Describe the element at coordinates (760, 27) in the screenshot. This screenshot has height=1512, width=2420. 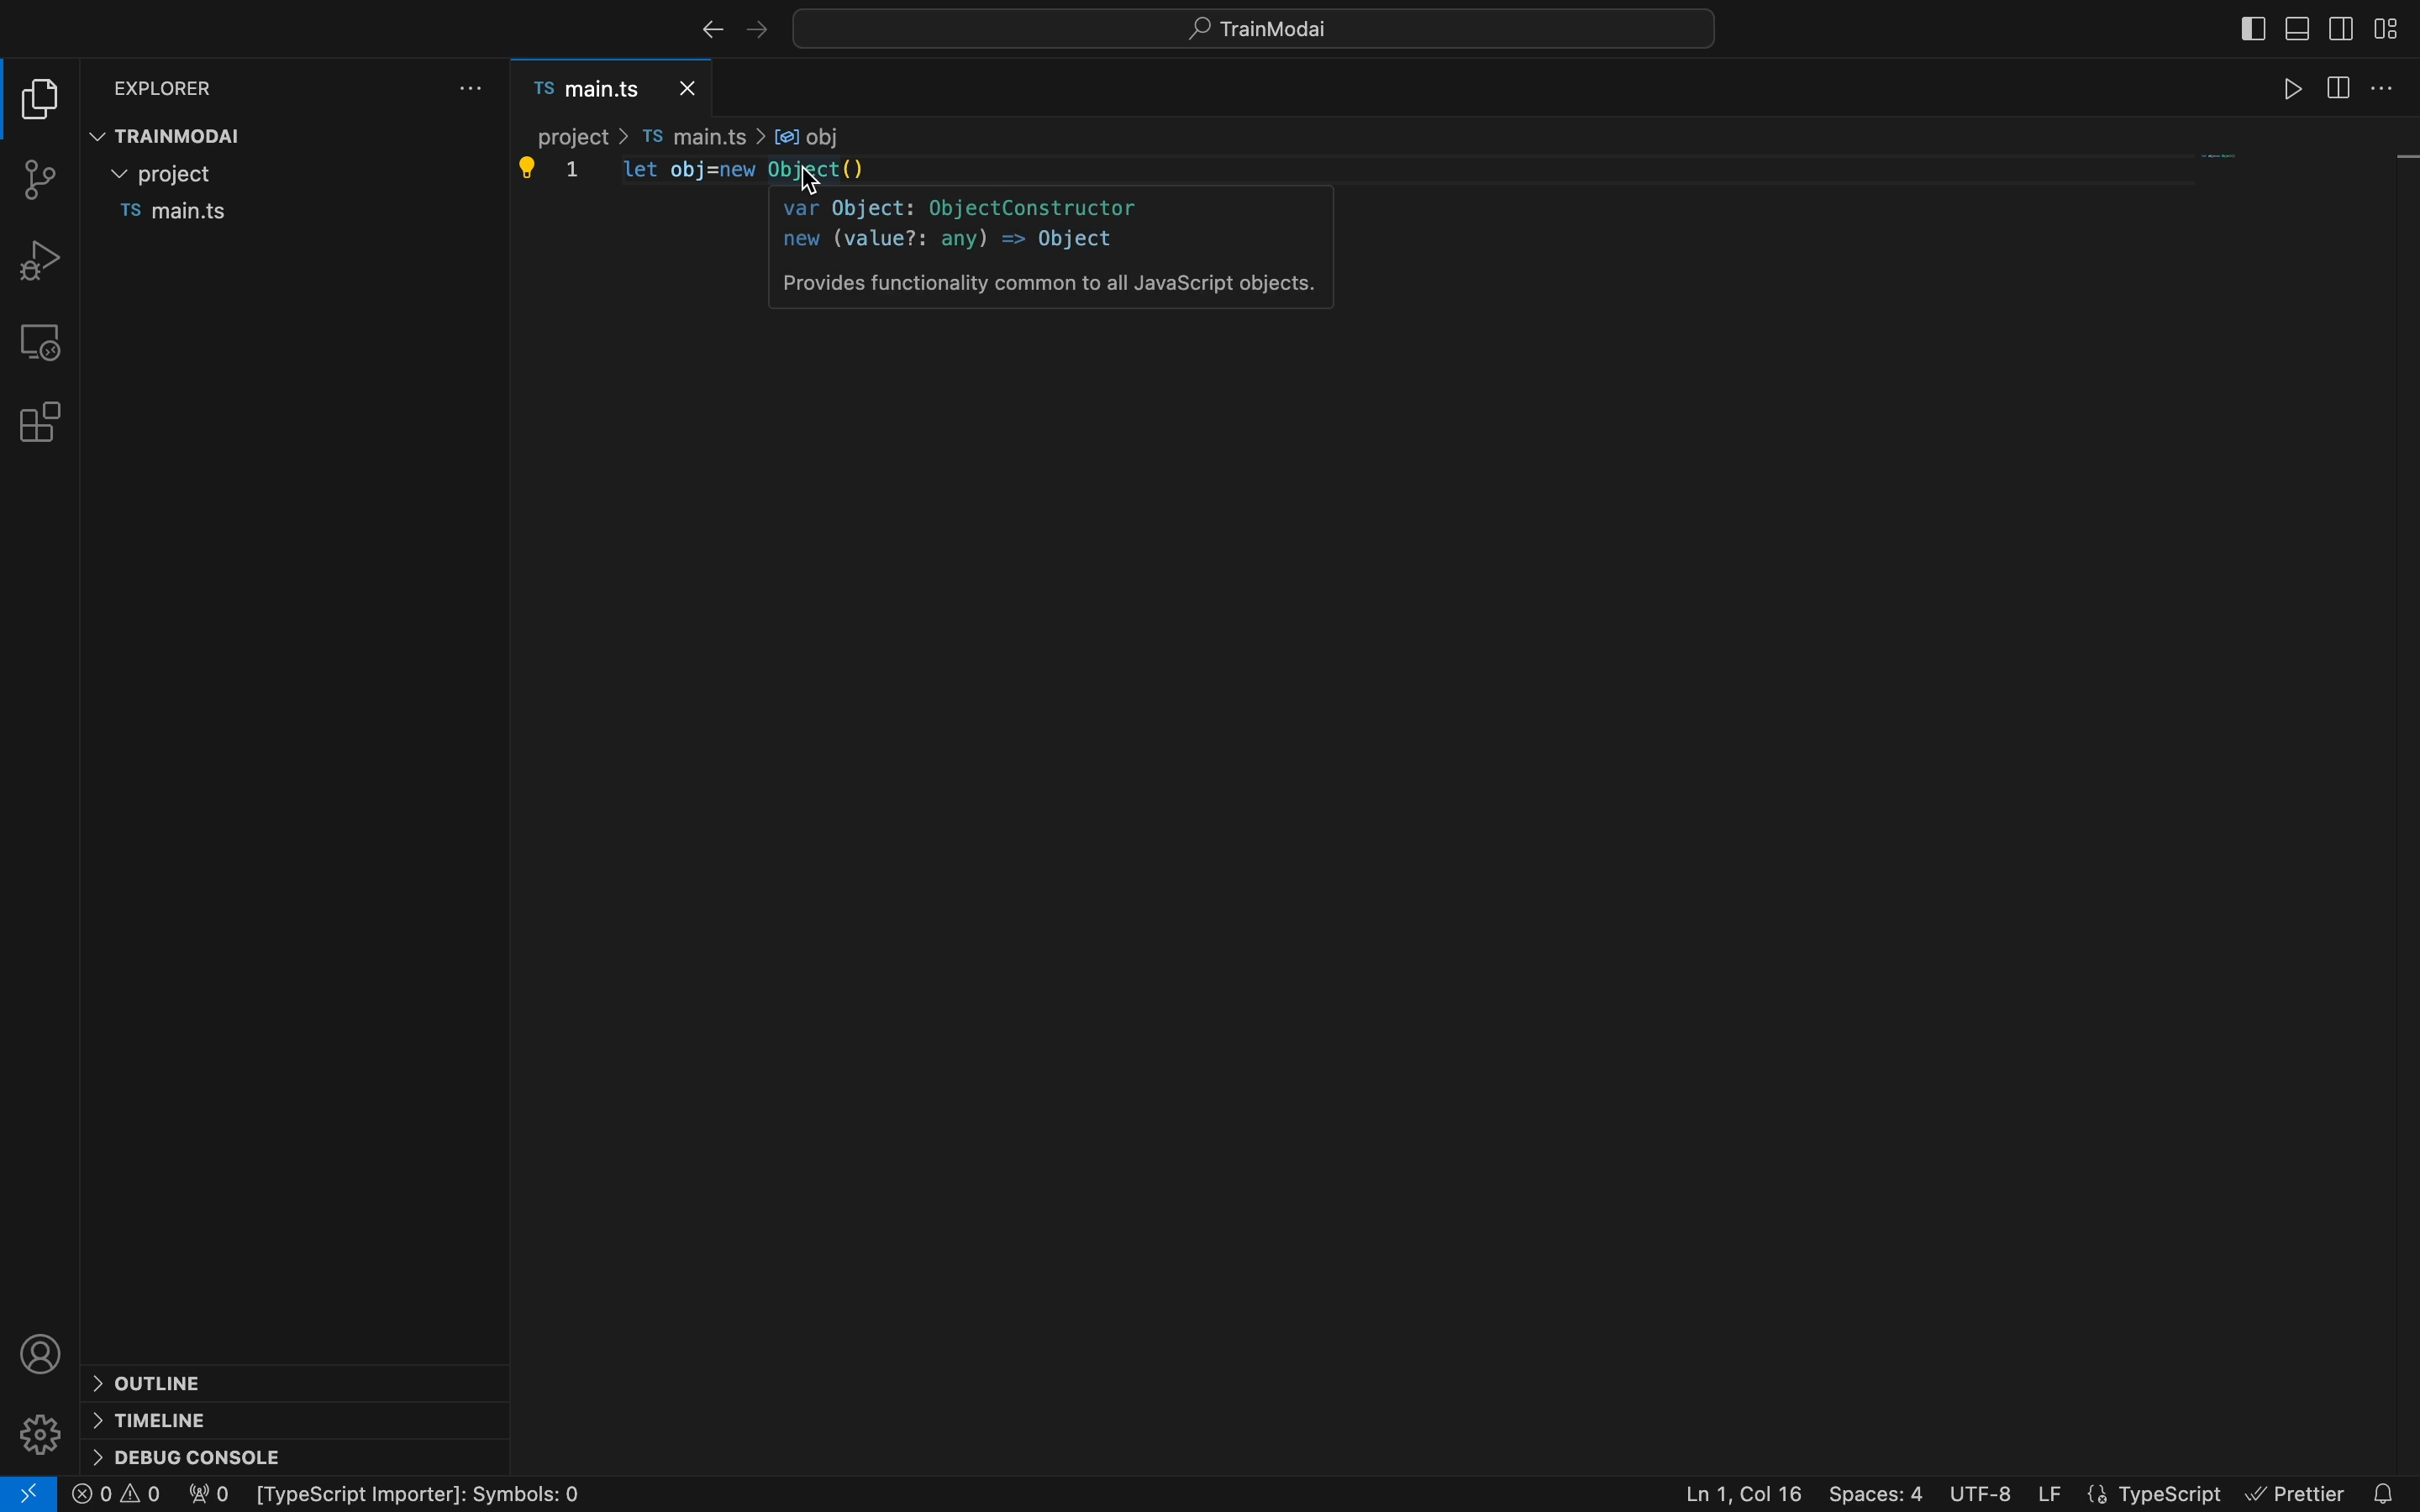
I see `left arrow` at that location.